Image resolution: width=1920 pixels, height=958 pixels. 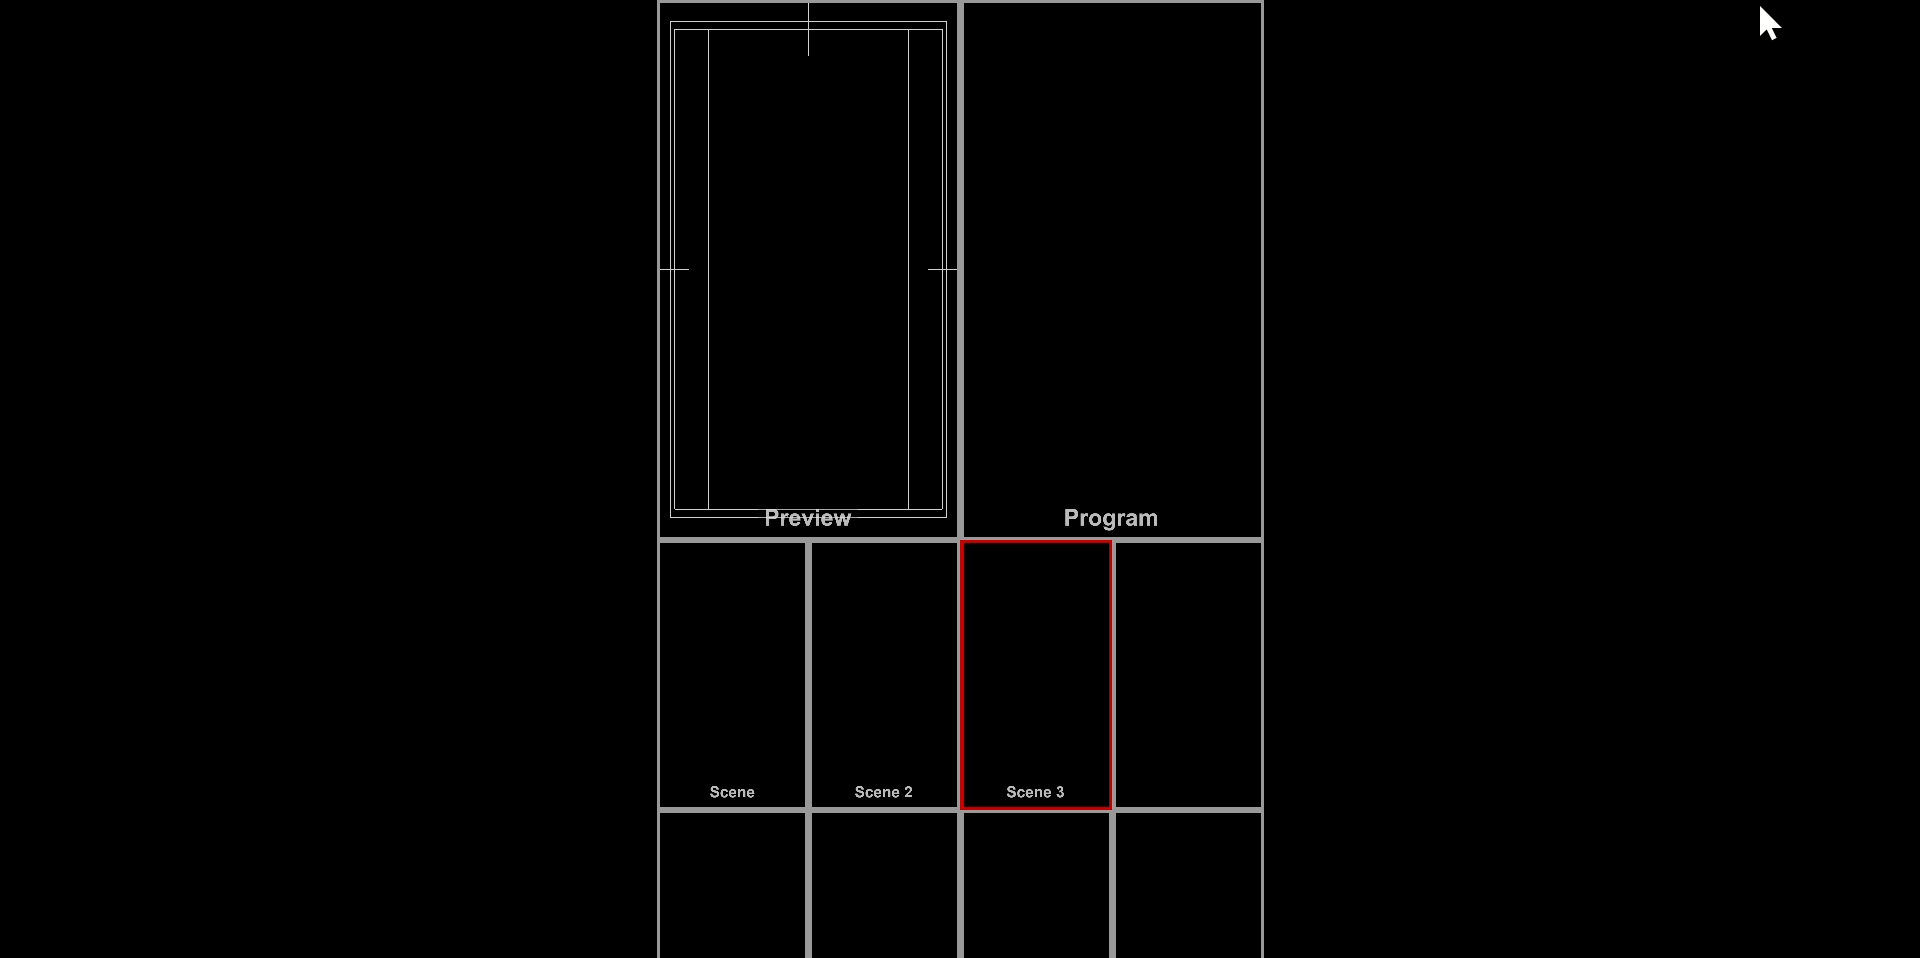 I want to click on Scene, so click(x=733, y=673).